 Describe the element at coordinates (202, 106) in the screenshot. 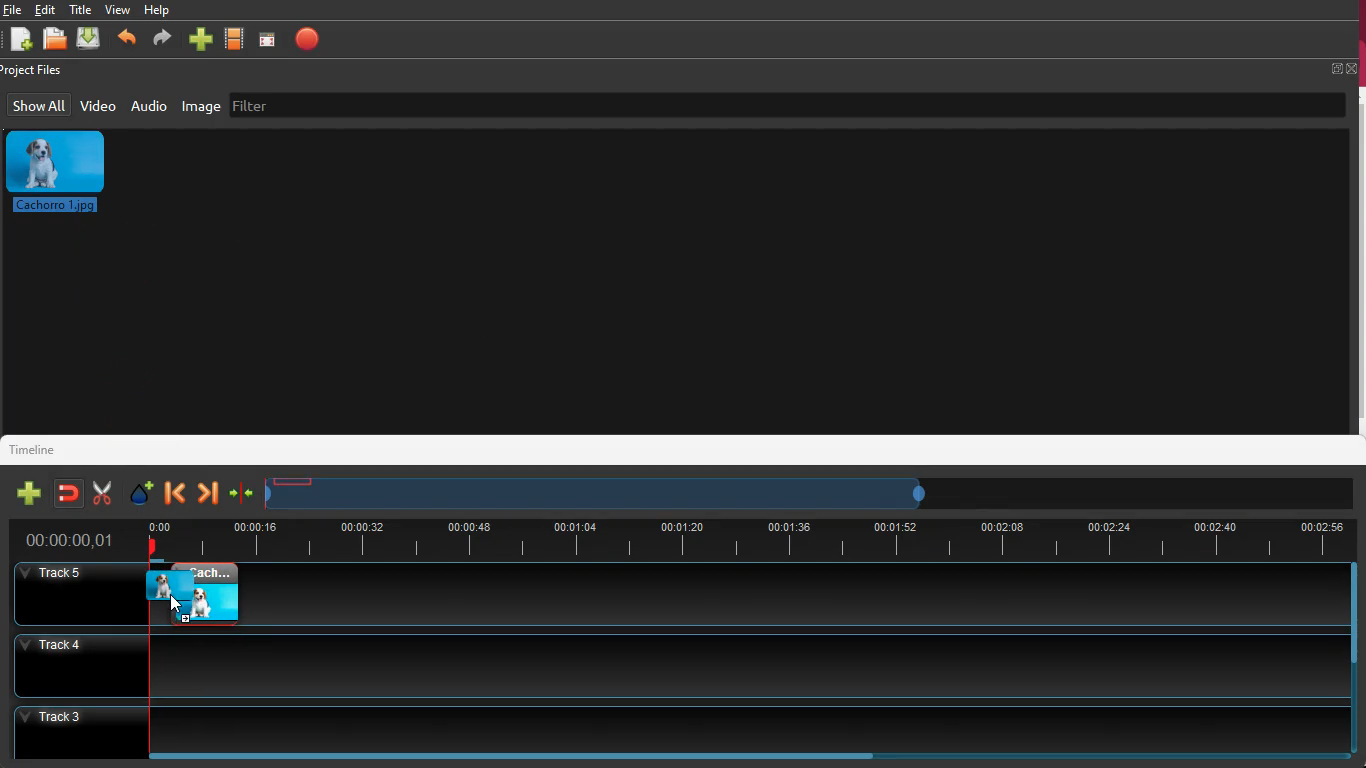

I see `image` at that location.